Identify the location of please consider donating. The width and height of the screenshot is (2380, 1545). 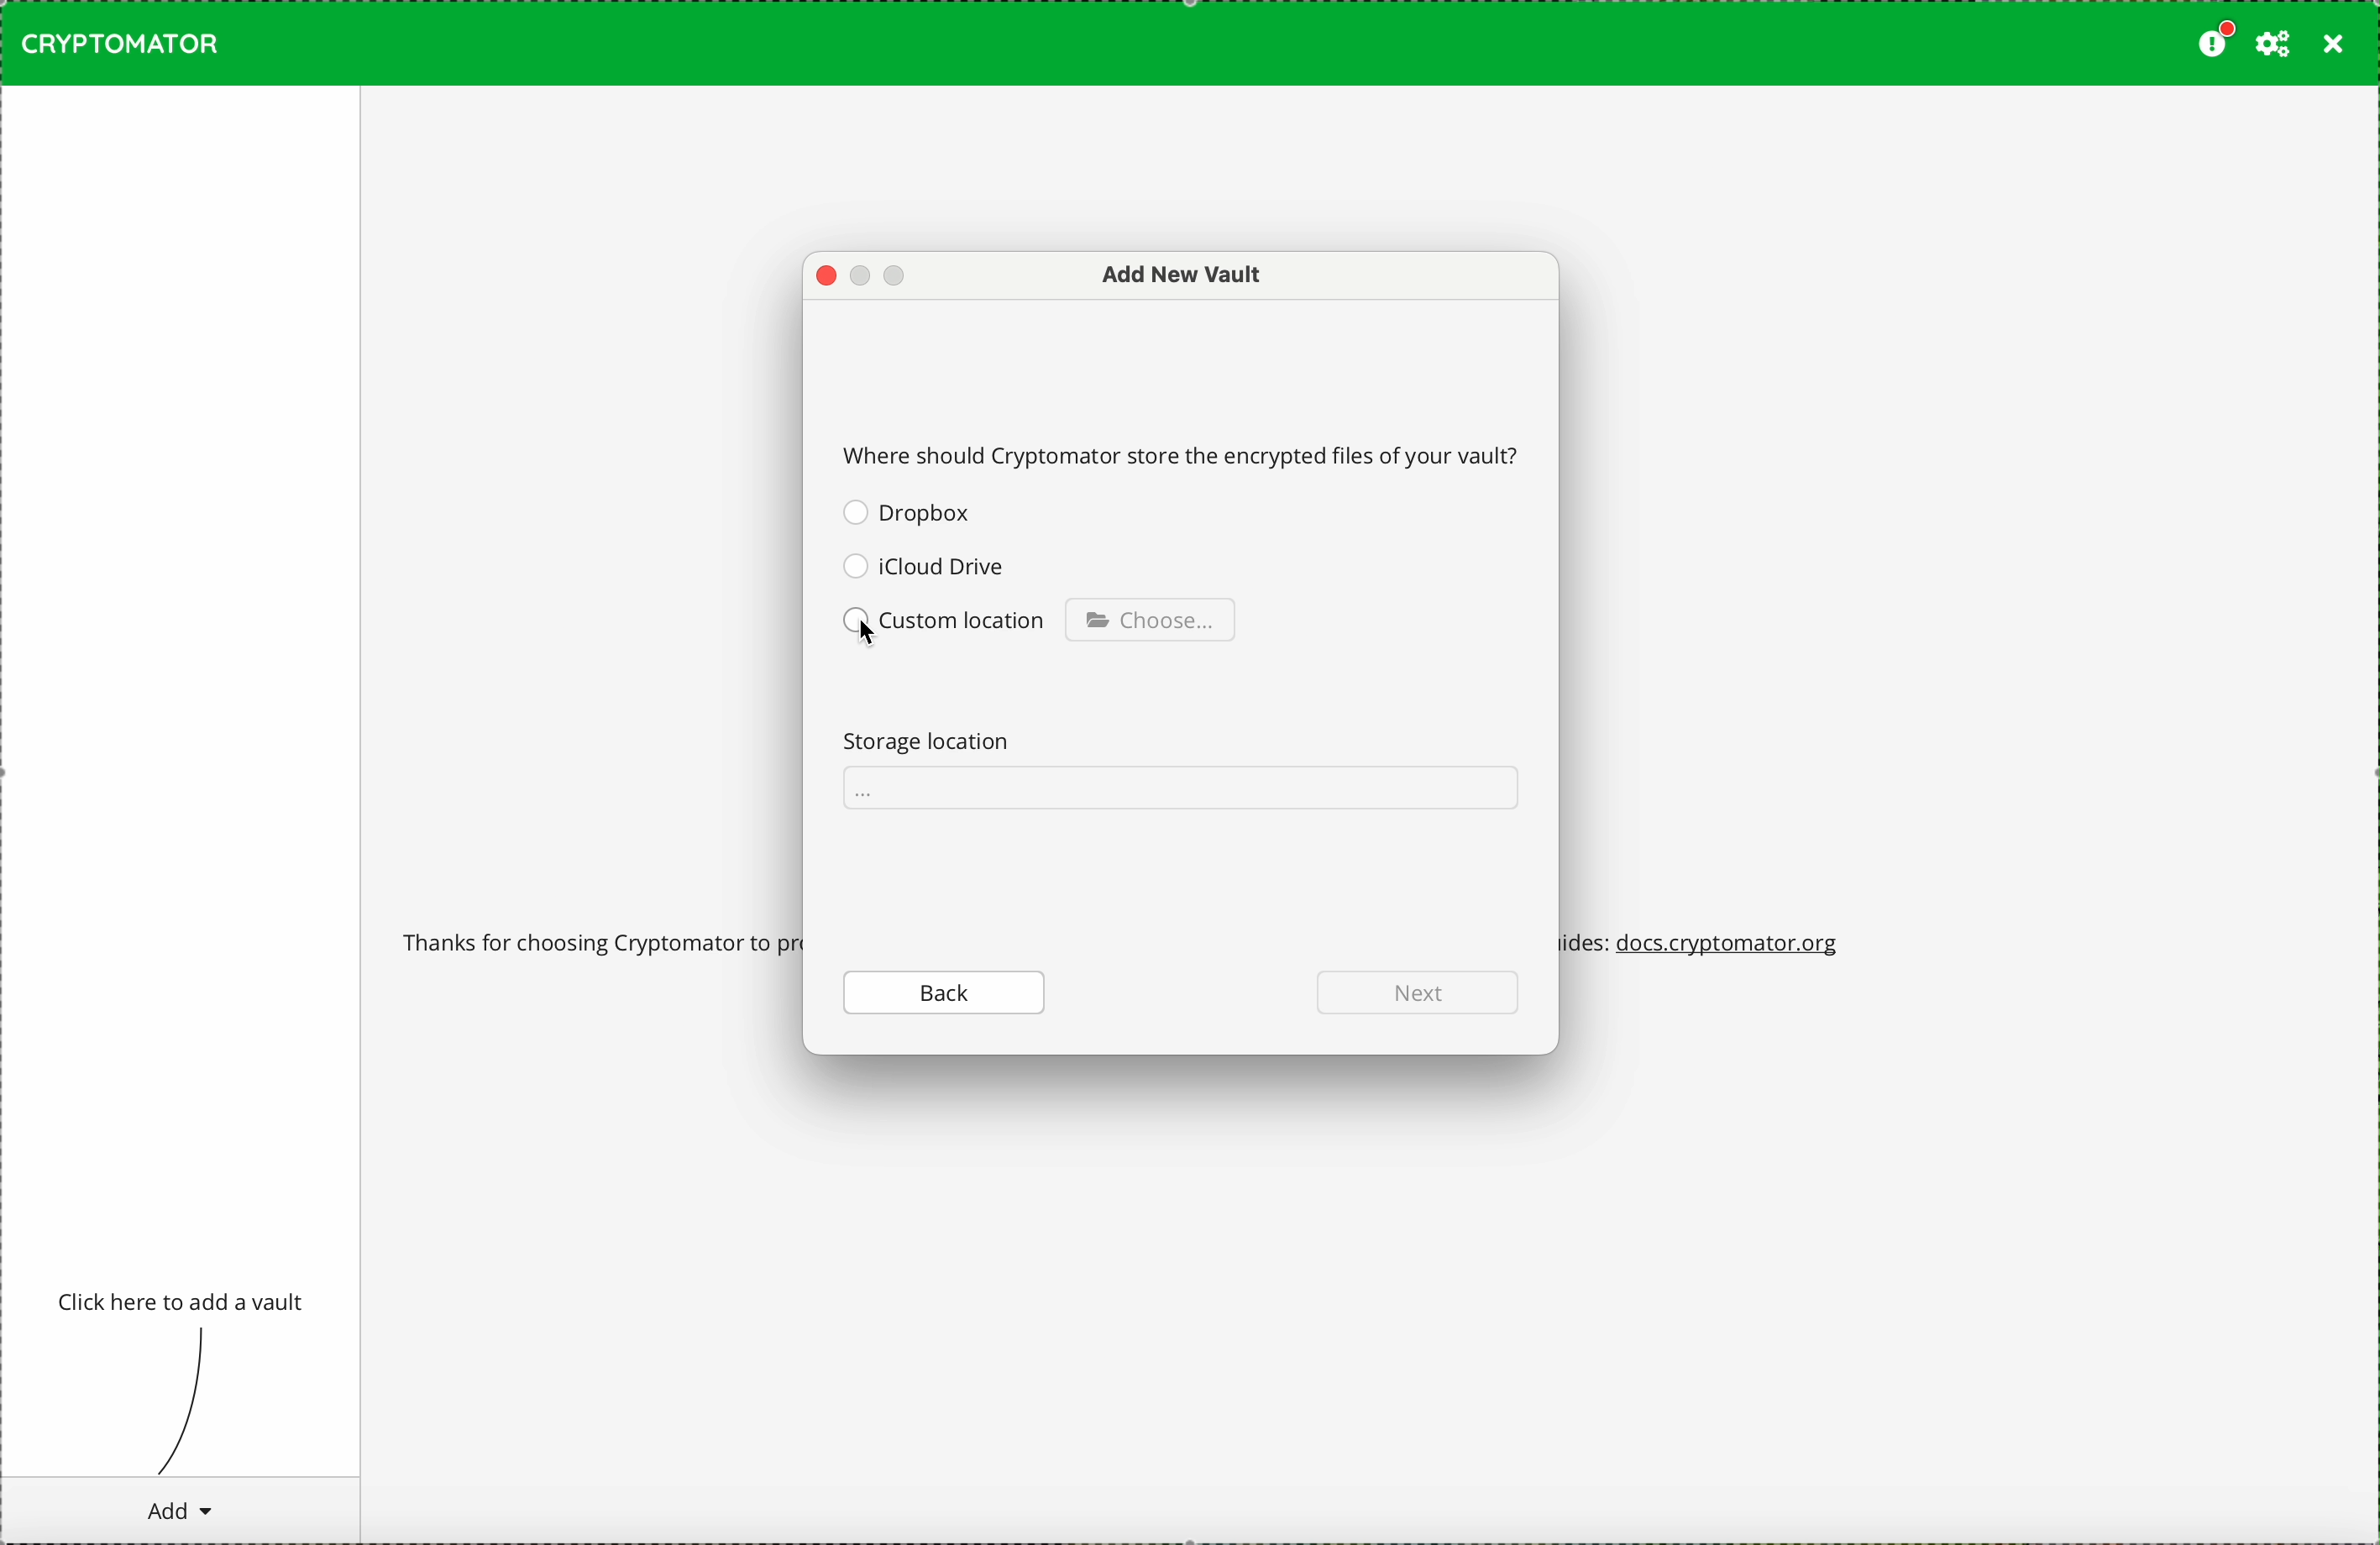
(2213, 41).